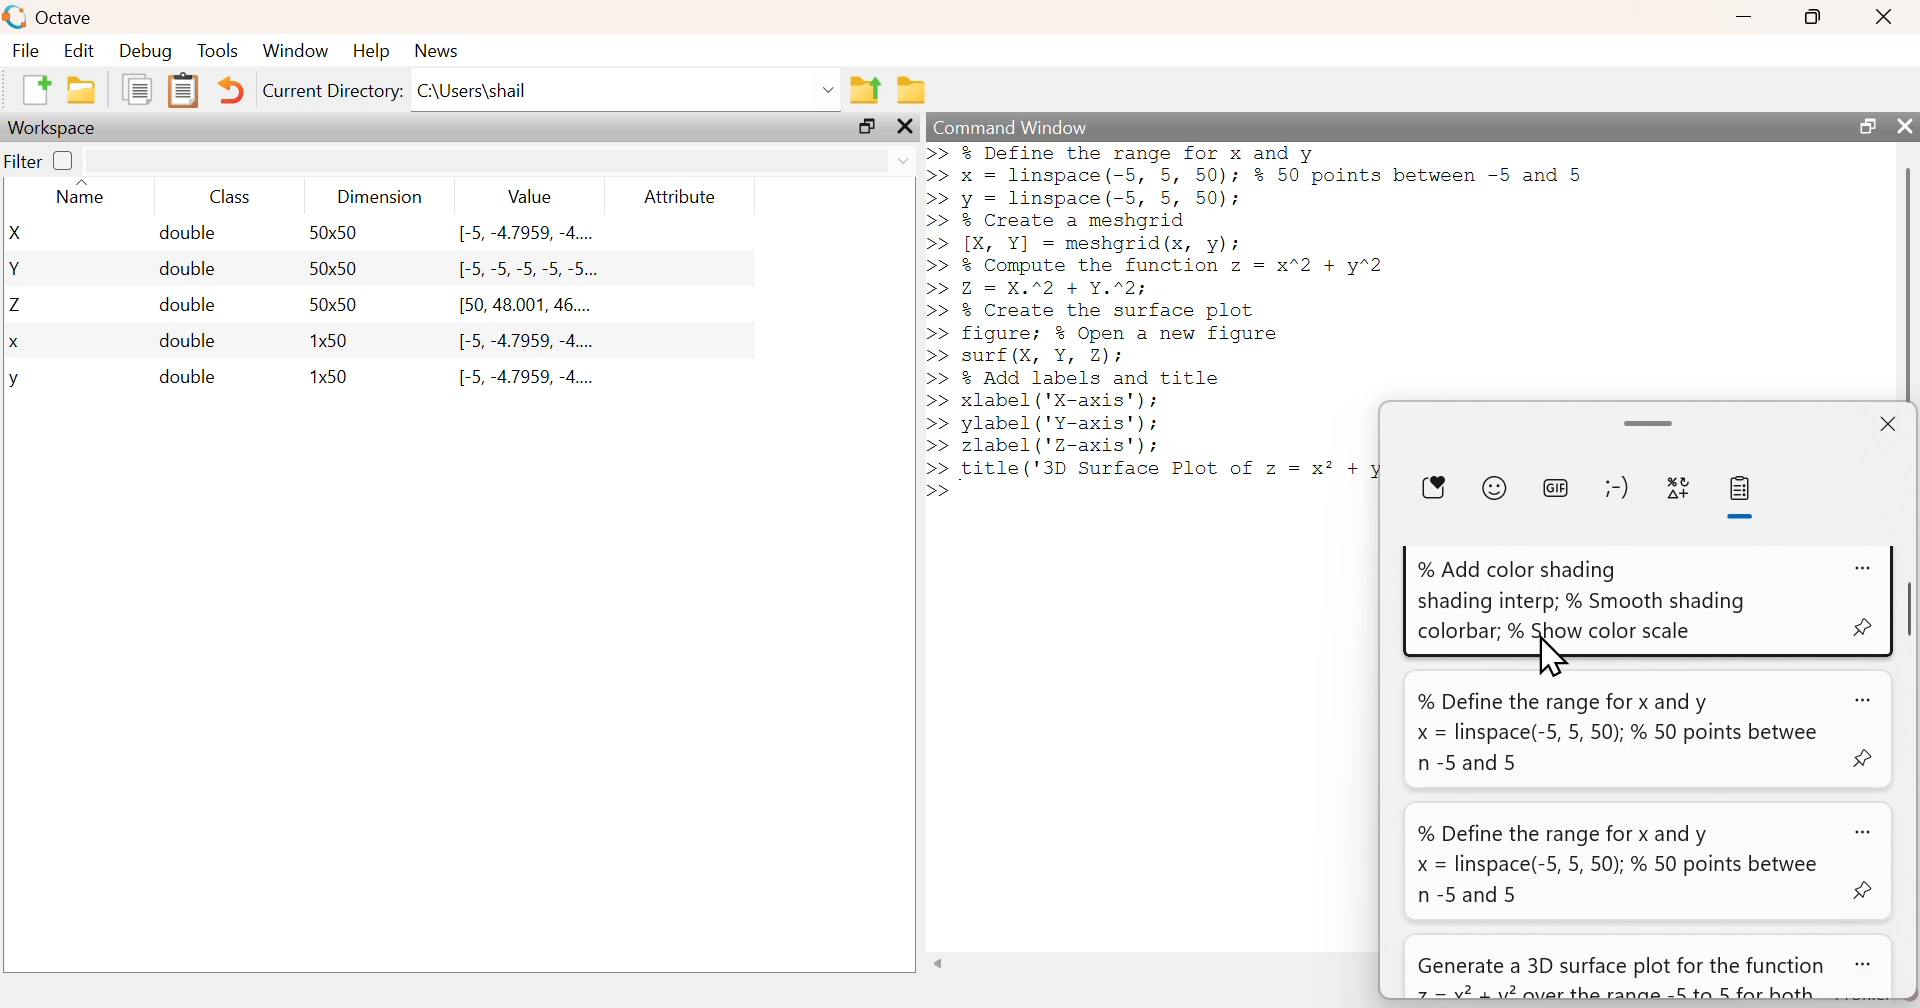 The image size is (1920, 1008). What do you see at coordinates (331, 375) in the screenshot?
I see `1x50` at bounding box center [331, 375].